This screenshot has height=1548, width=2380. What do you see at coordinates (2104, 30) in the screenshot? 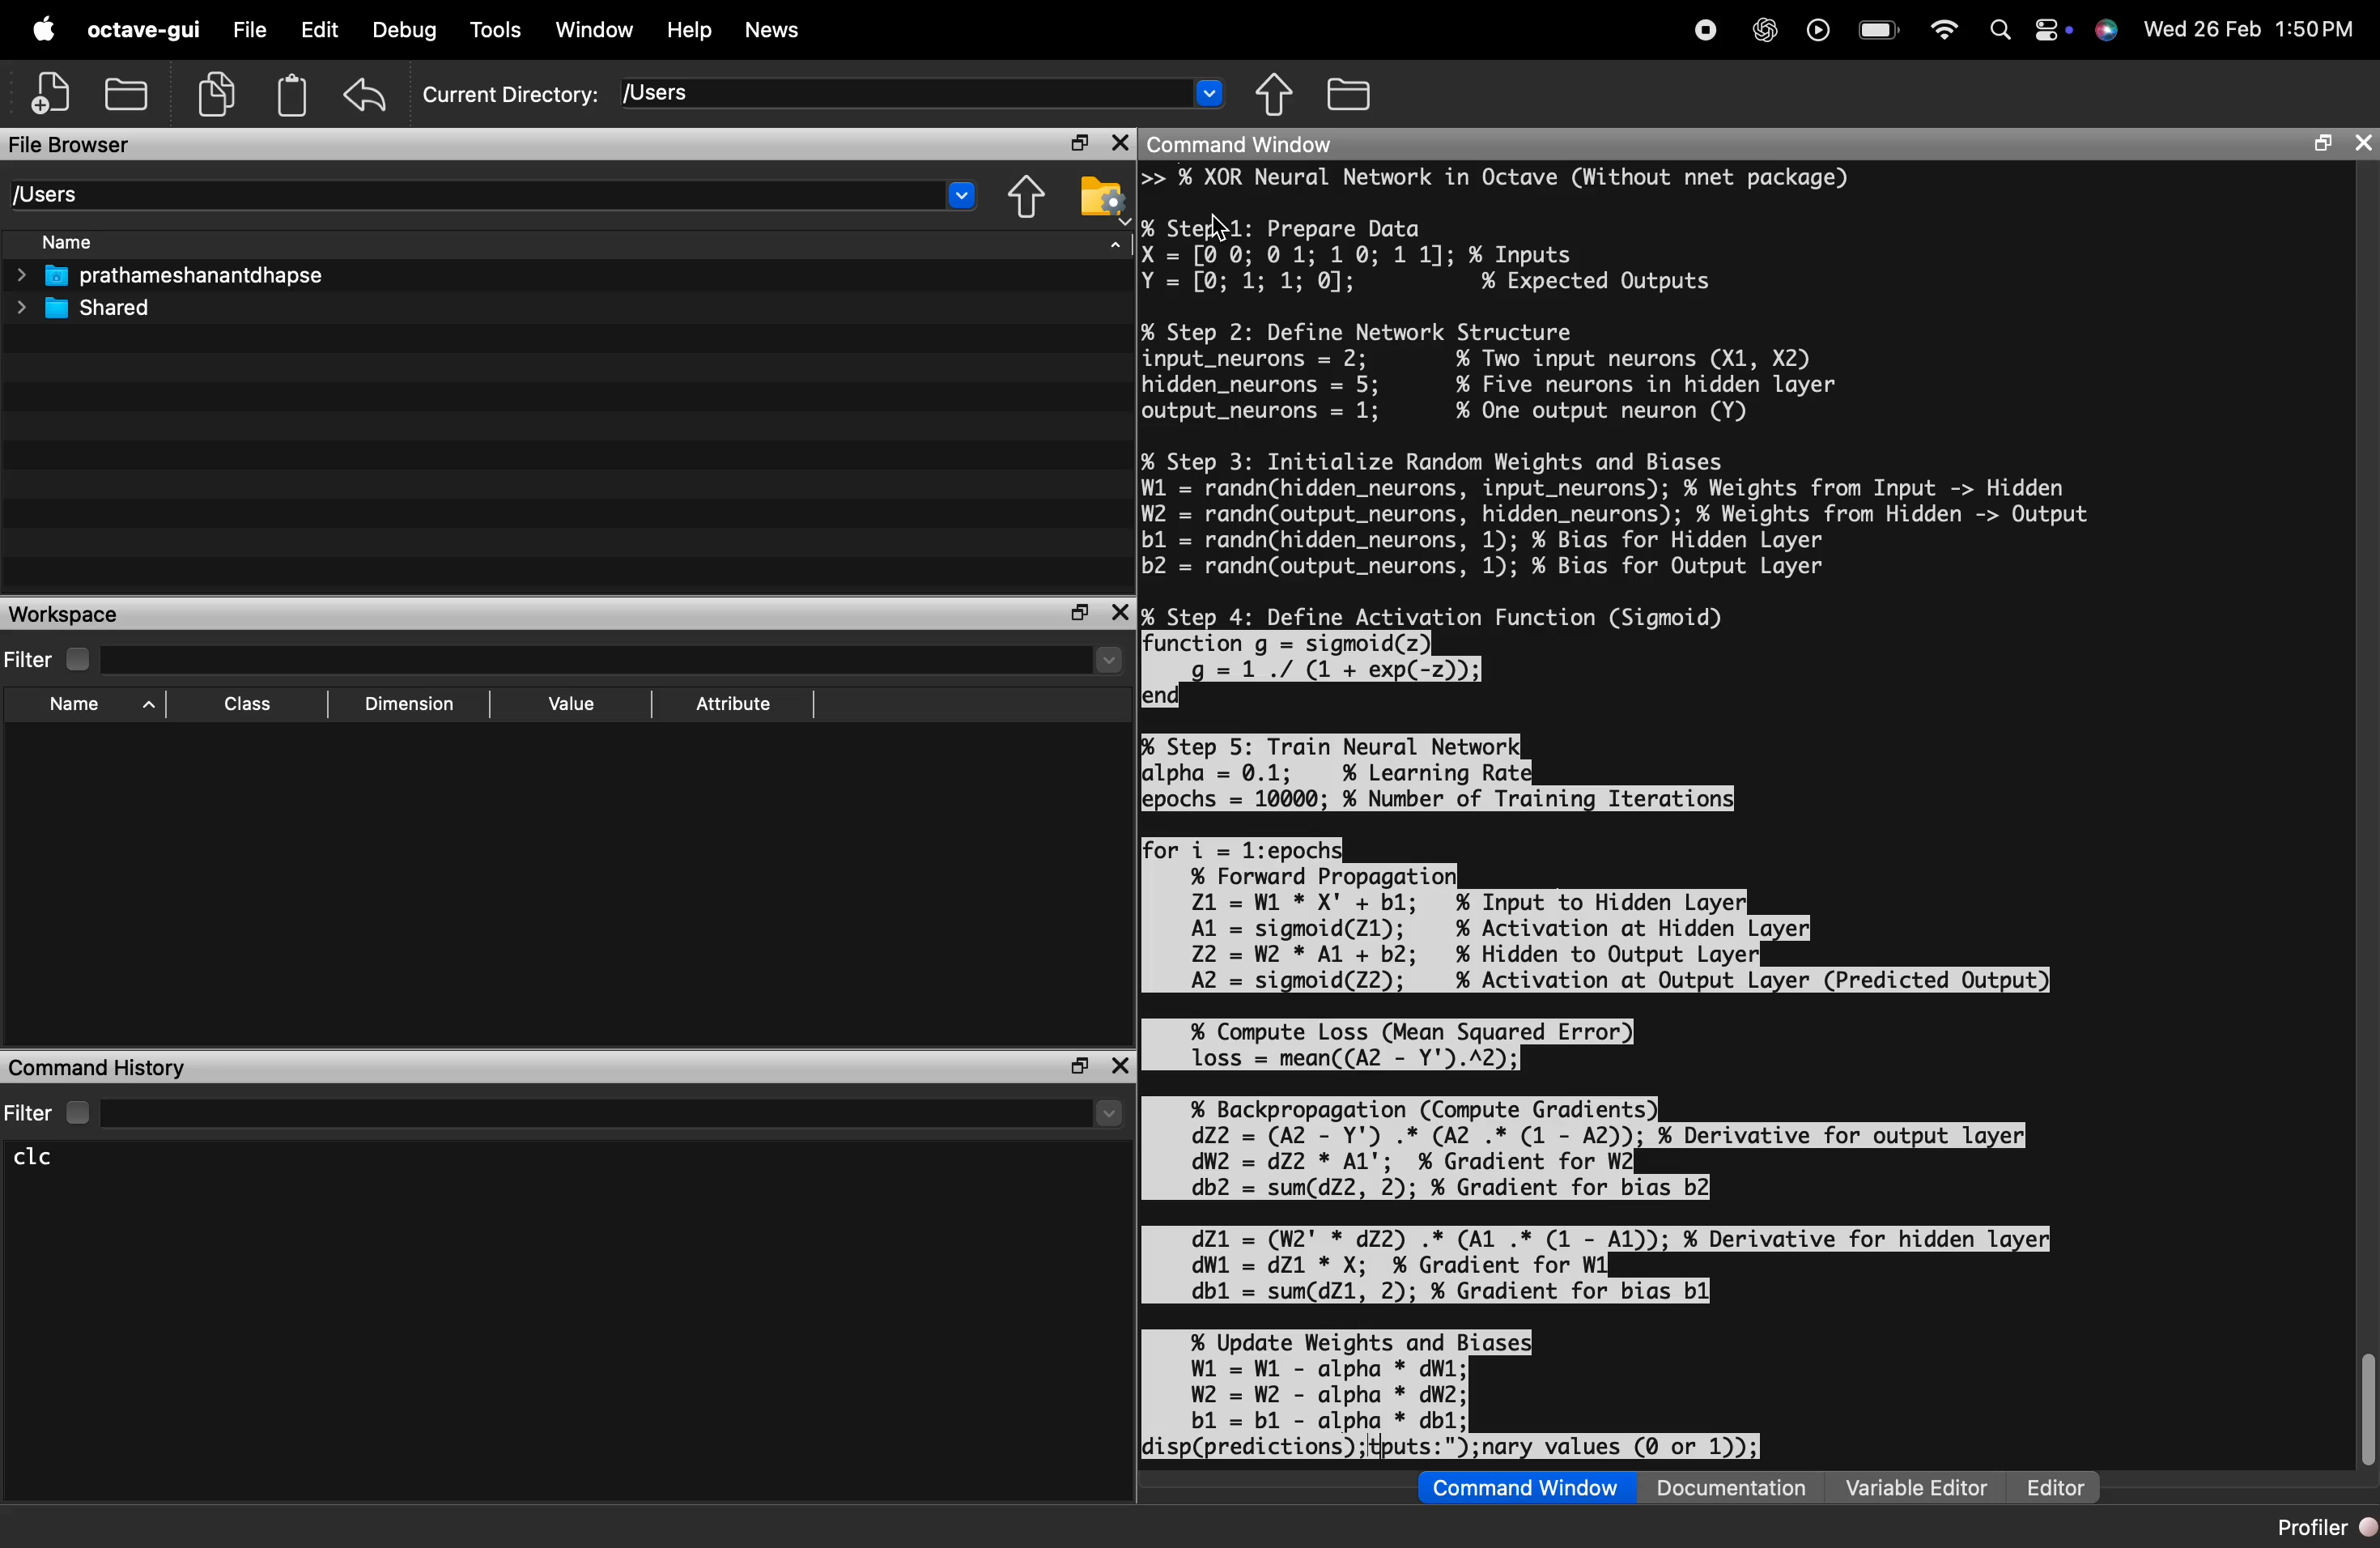
I see `Siri` at bounding box center [2104, 30].